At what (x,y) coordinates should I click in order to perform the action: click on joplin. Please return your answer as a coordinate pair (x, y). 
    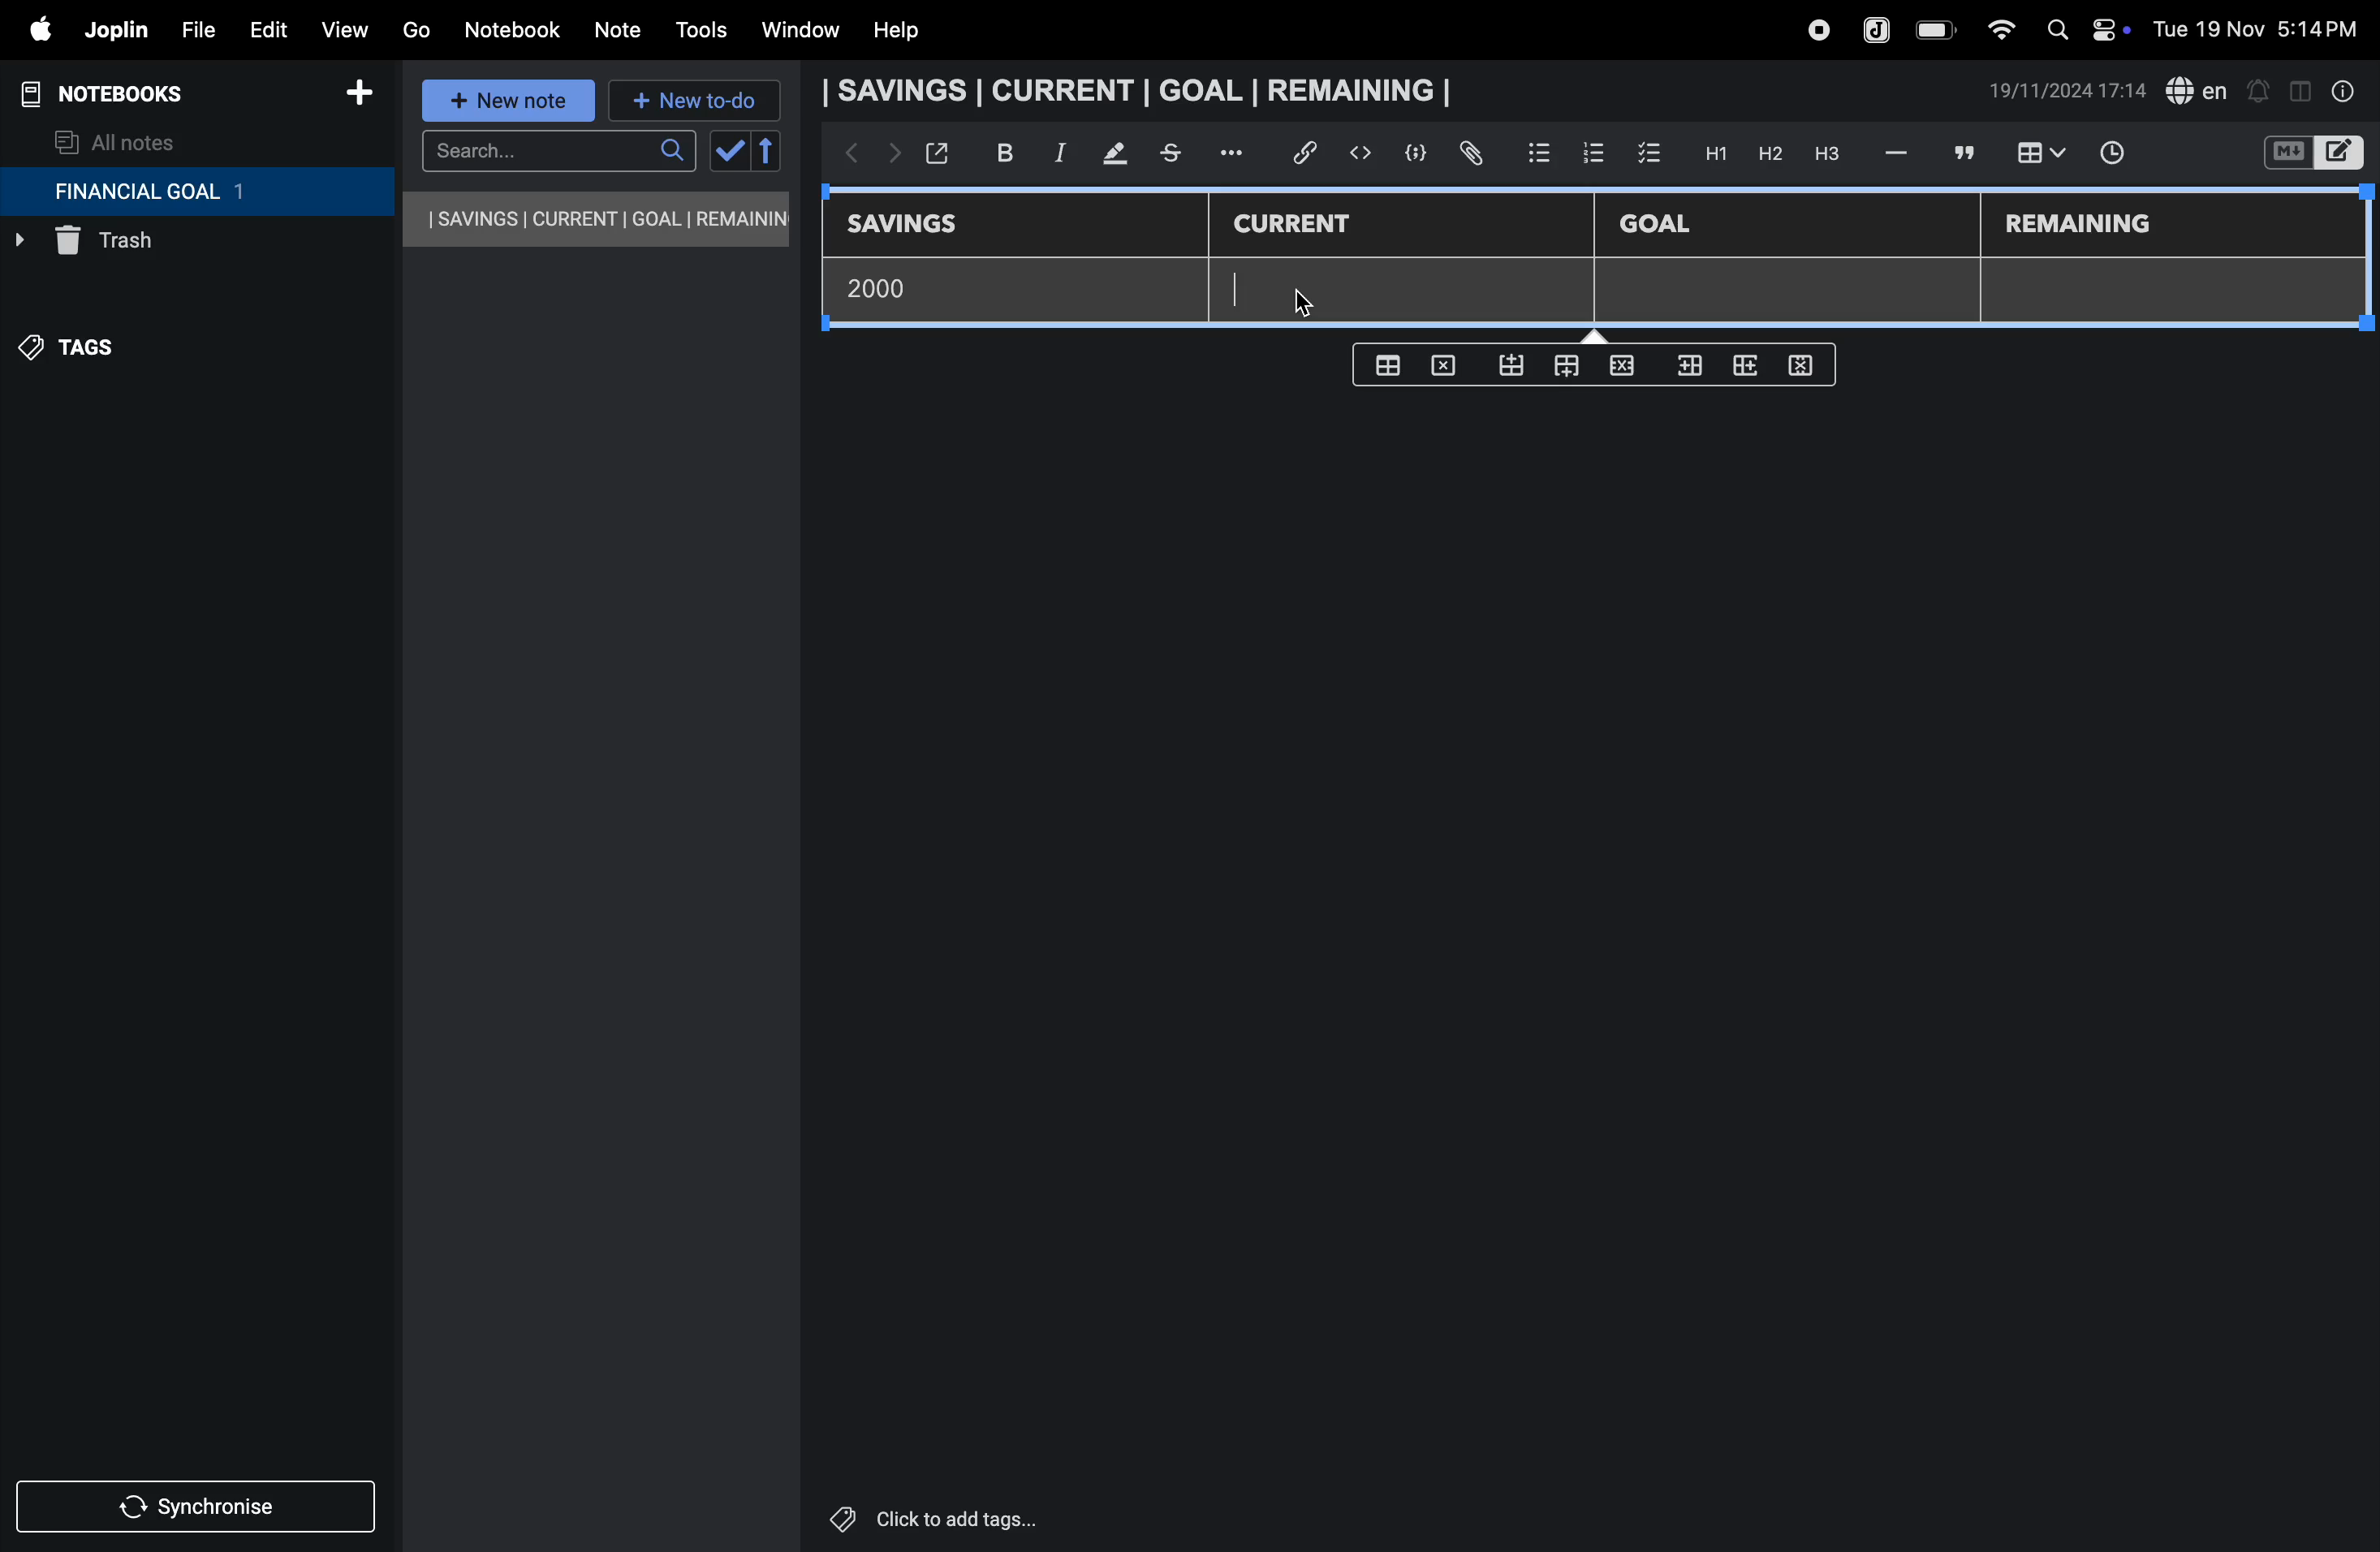
    Looking at the image, I should click on (1878, 28).